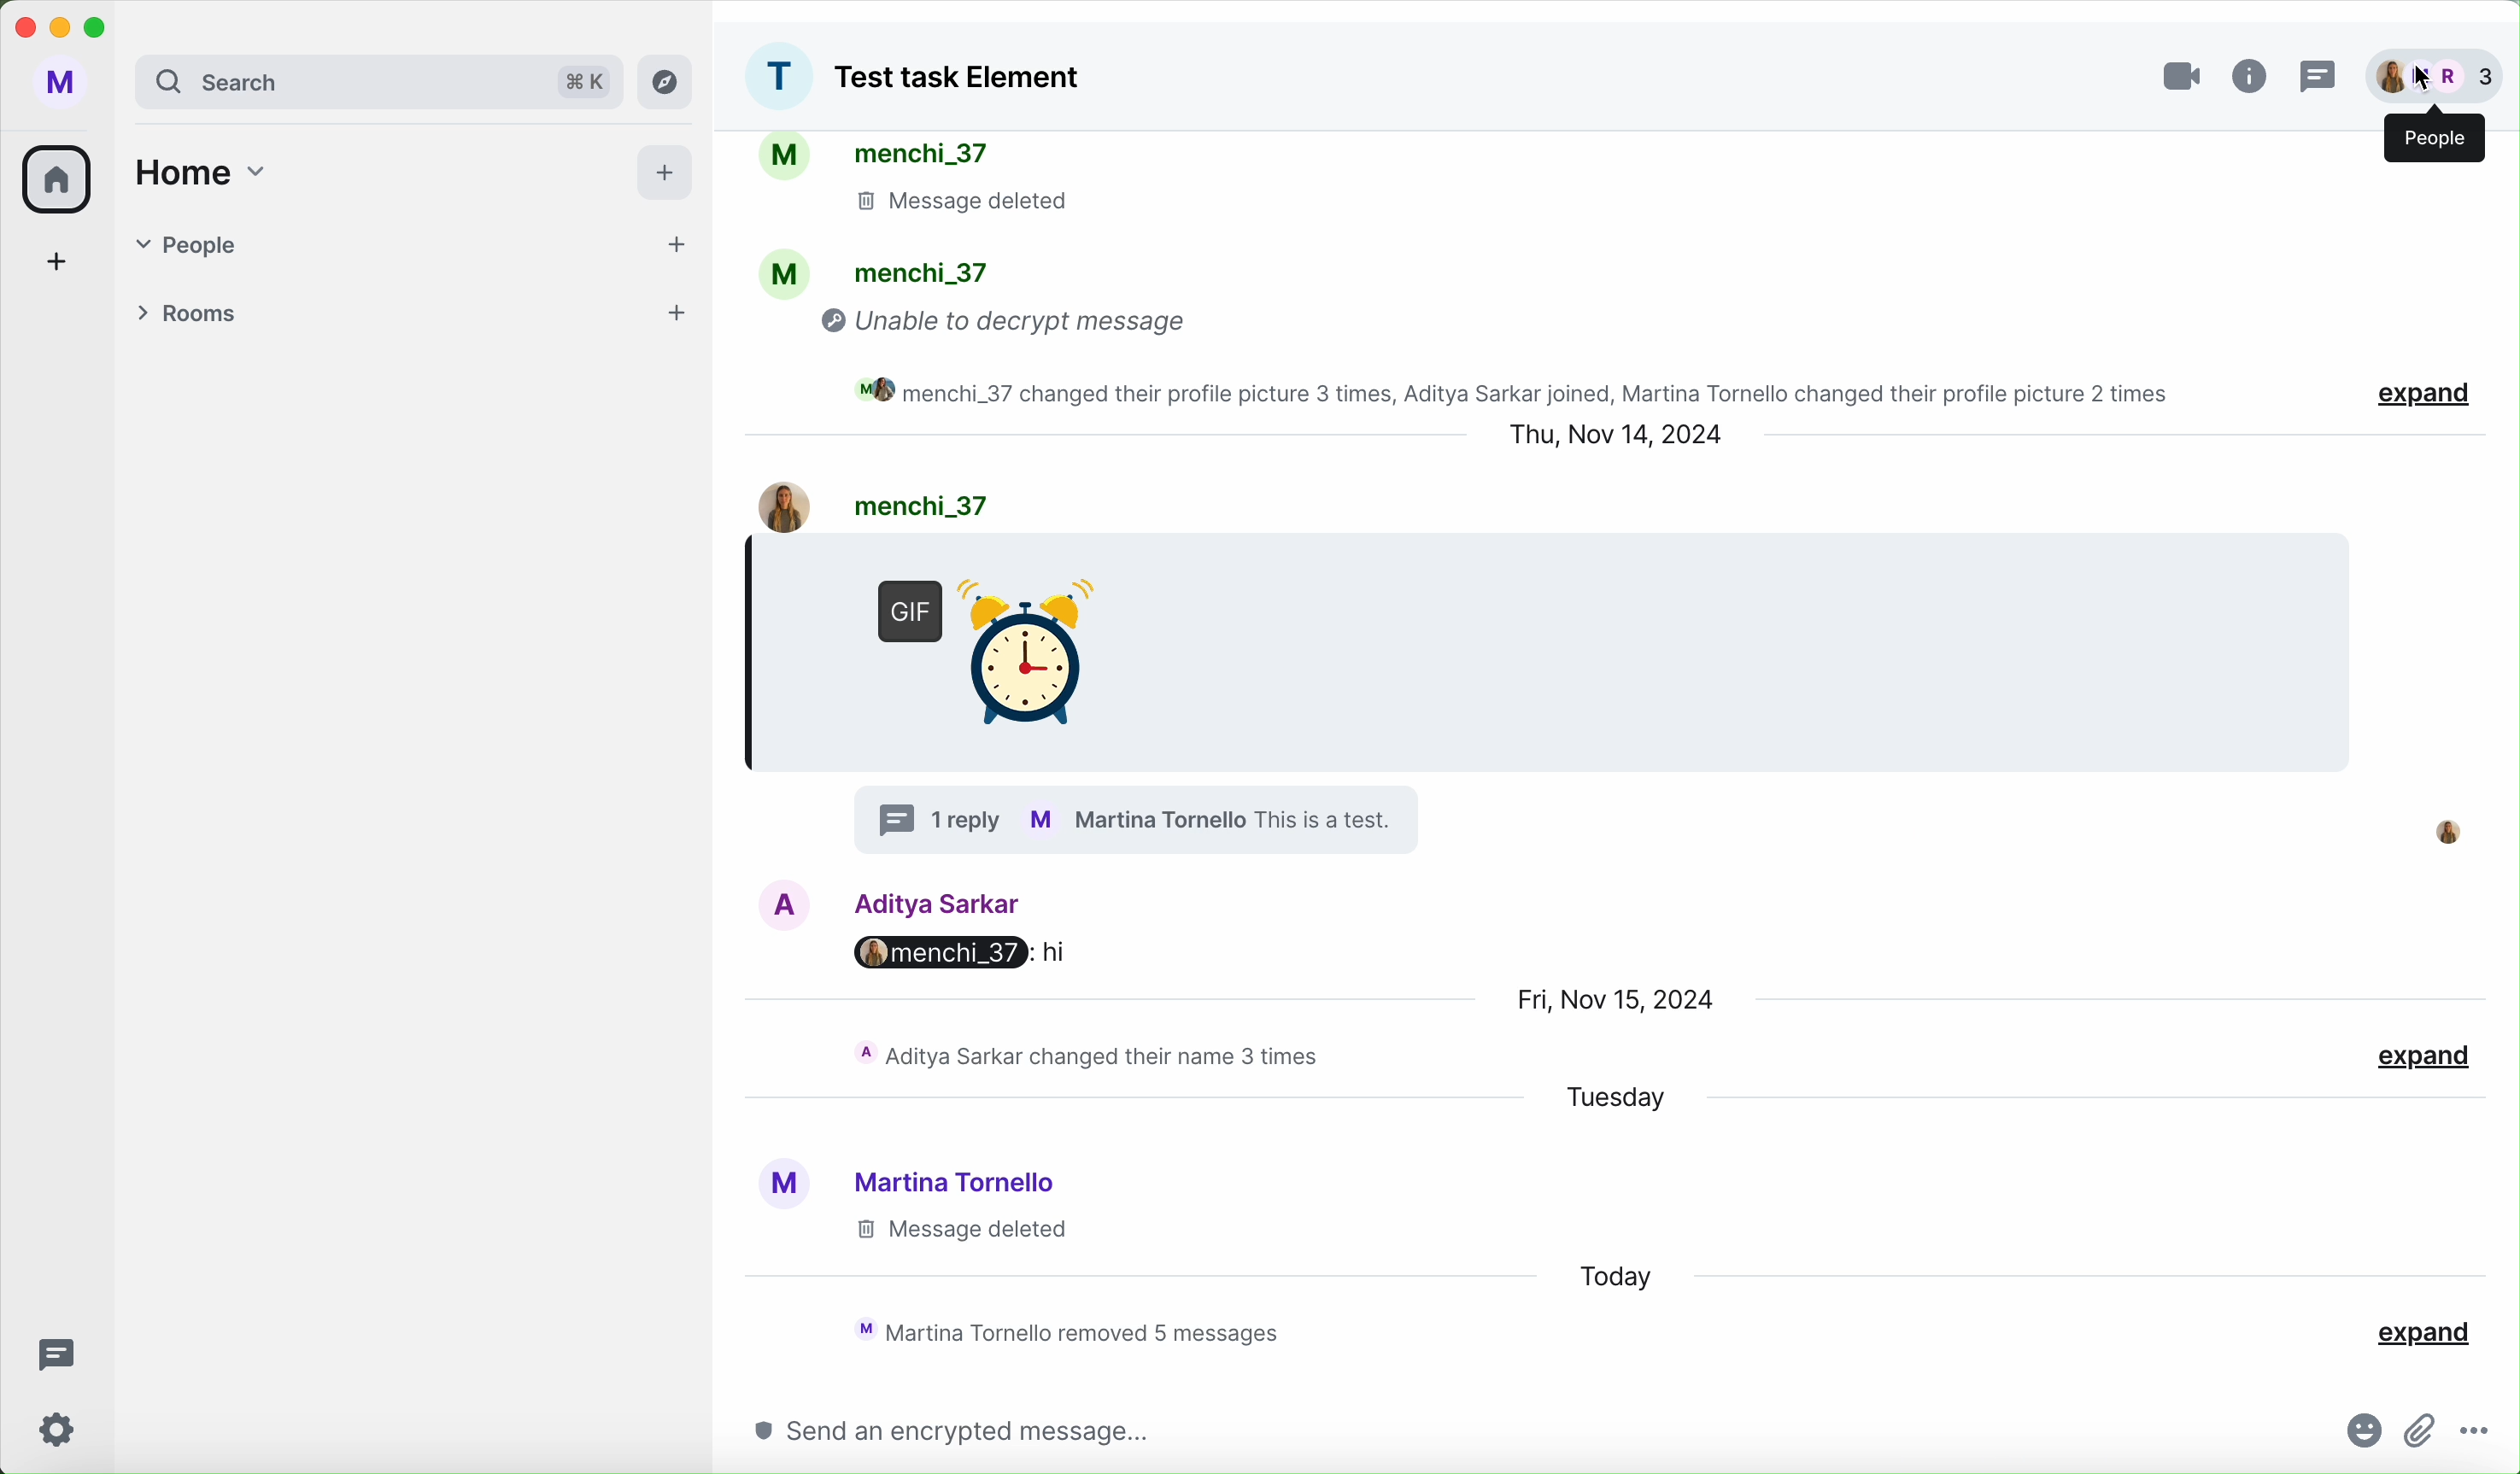 This screenshot has height=1474, width=2520. What do you see at coordinates (1616, 434) in the screenshot?
I see `date` at bounding box center [1616, 434].